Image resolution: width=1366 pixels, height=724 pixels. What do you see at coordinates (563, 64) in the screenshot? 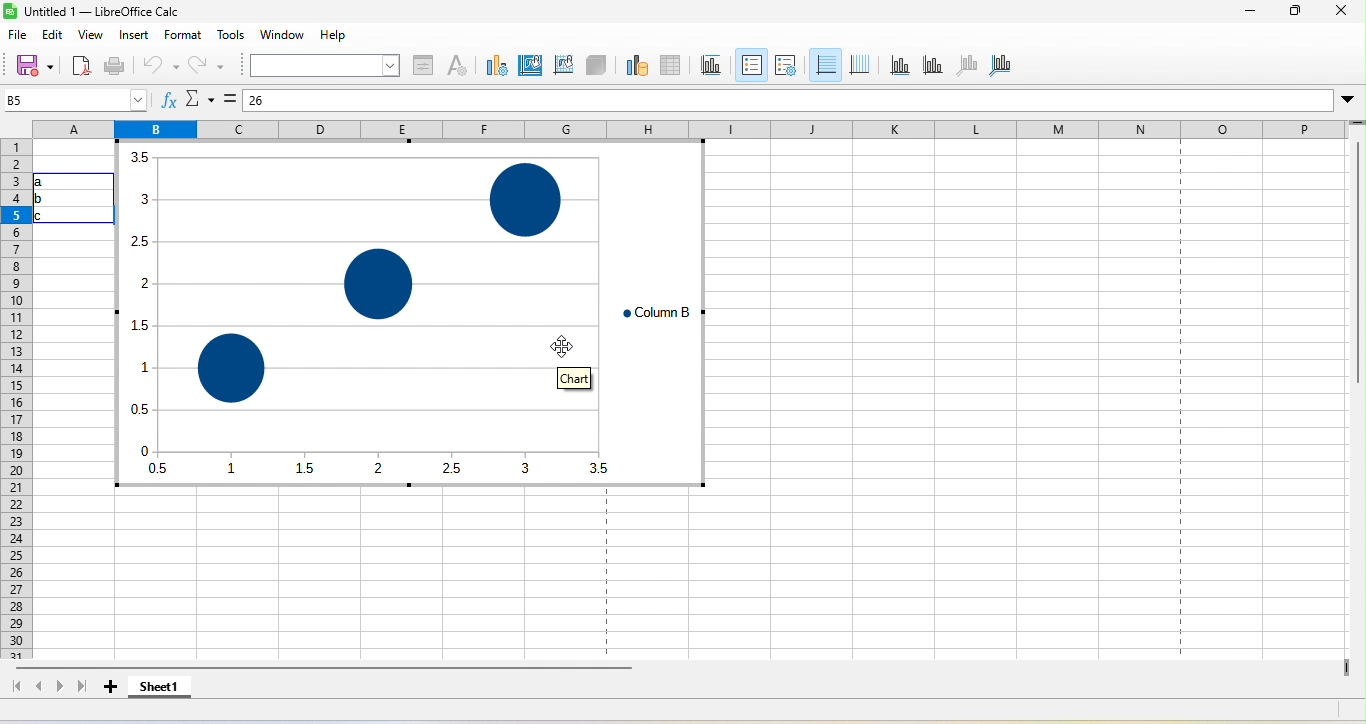
I see `format wall` at bounding box center [563, 64].